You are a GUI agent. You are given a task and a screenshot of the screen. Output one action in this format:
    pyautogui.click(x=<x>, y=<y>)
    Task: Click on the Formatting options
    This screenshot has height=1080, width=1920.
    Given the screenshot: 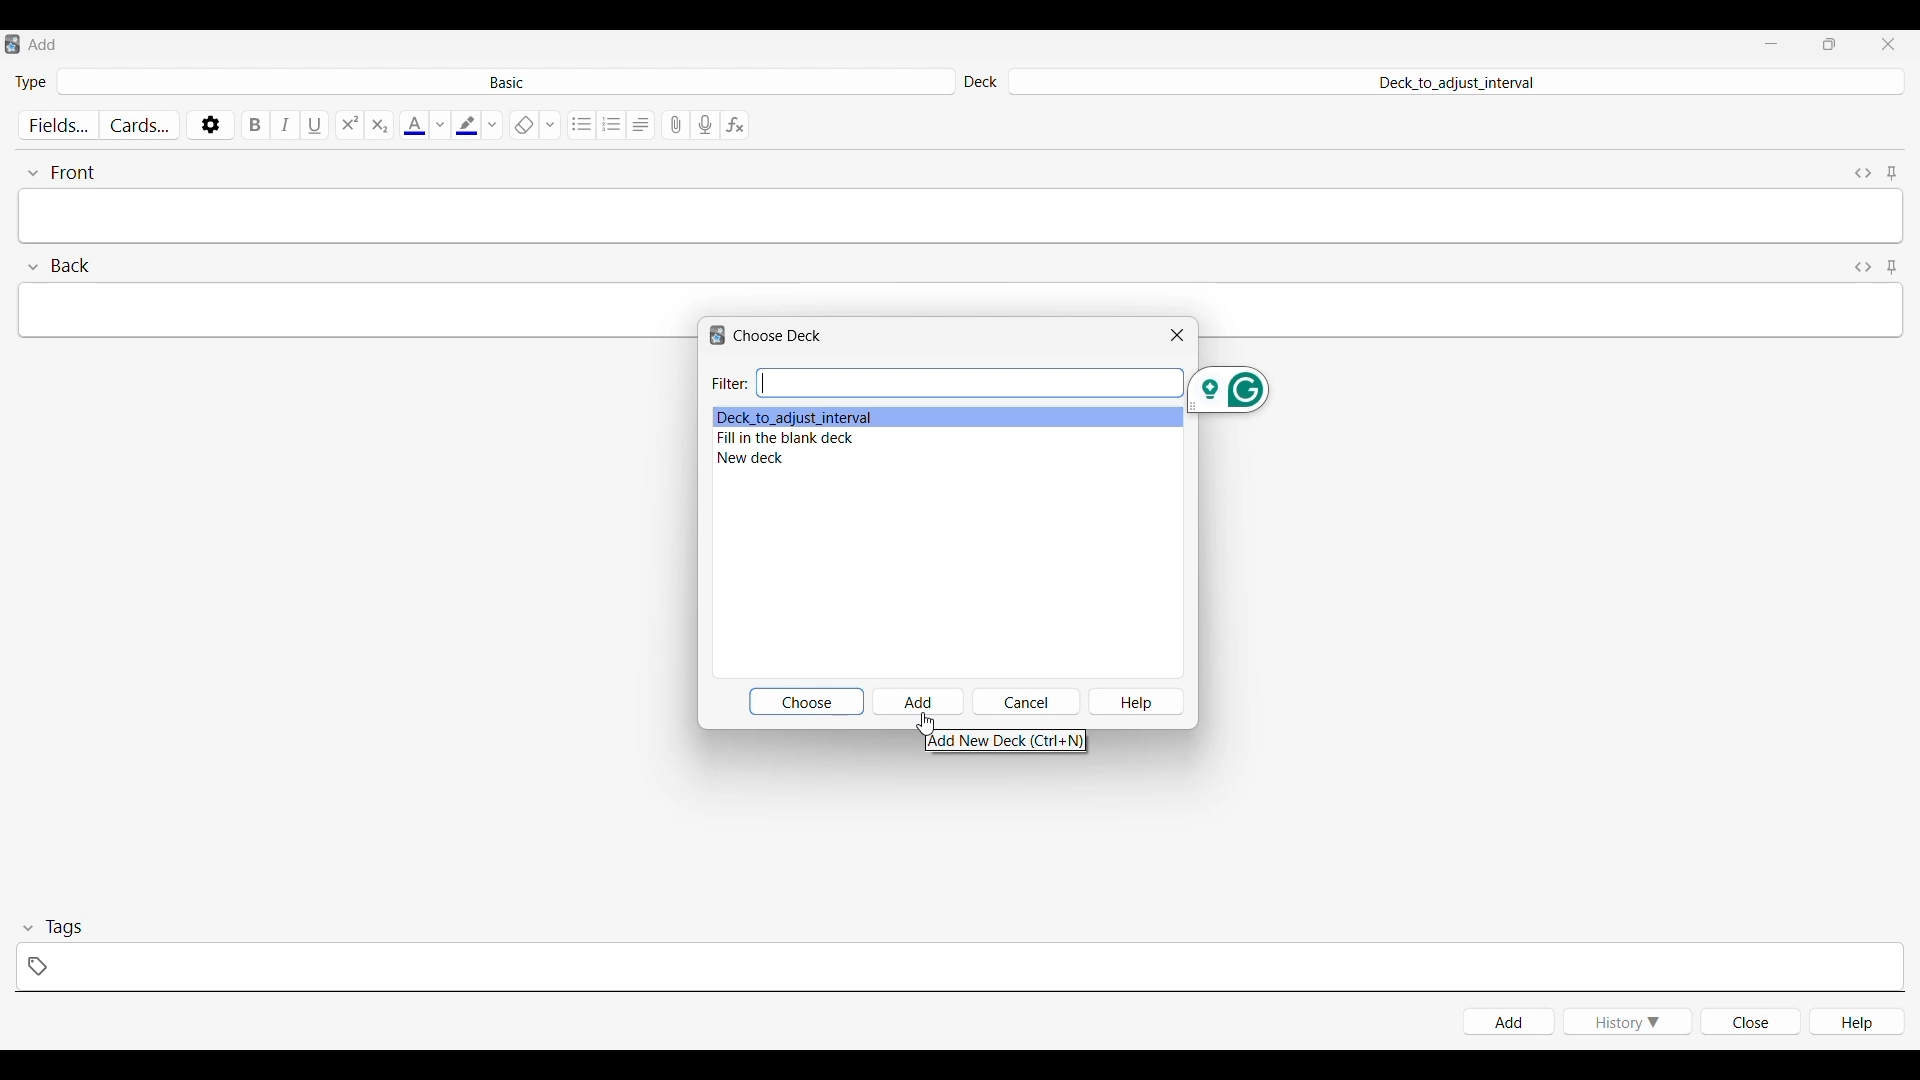 What is the action you would take?
    pyautogui.click(x=550, y=124)
    